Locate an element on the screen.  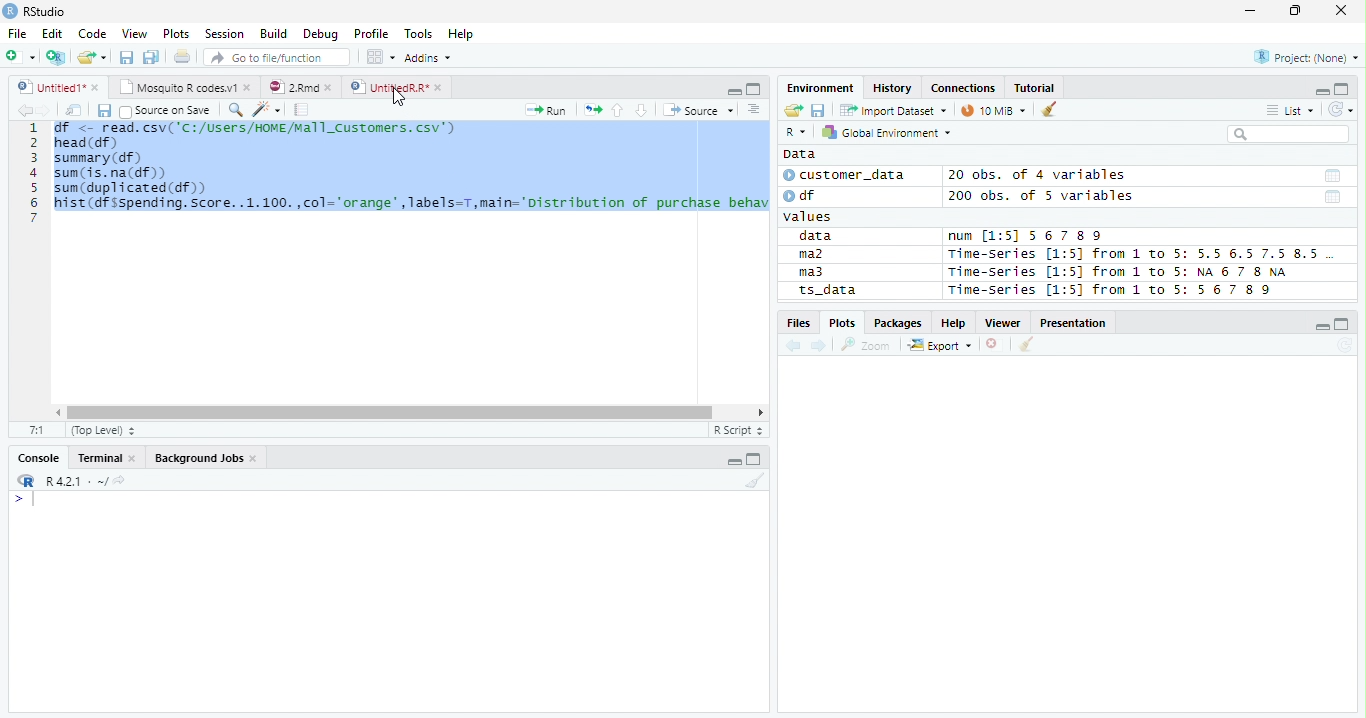
Save all open documents is located at coordinates (151, 58).